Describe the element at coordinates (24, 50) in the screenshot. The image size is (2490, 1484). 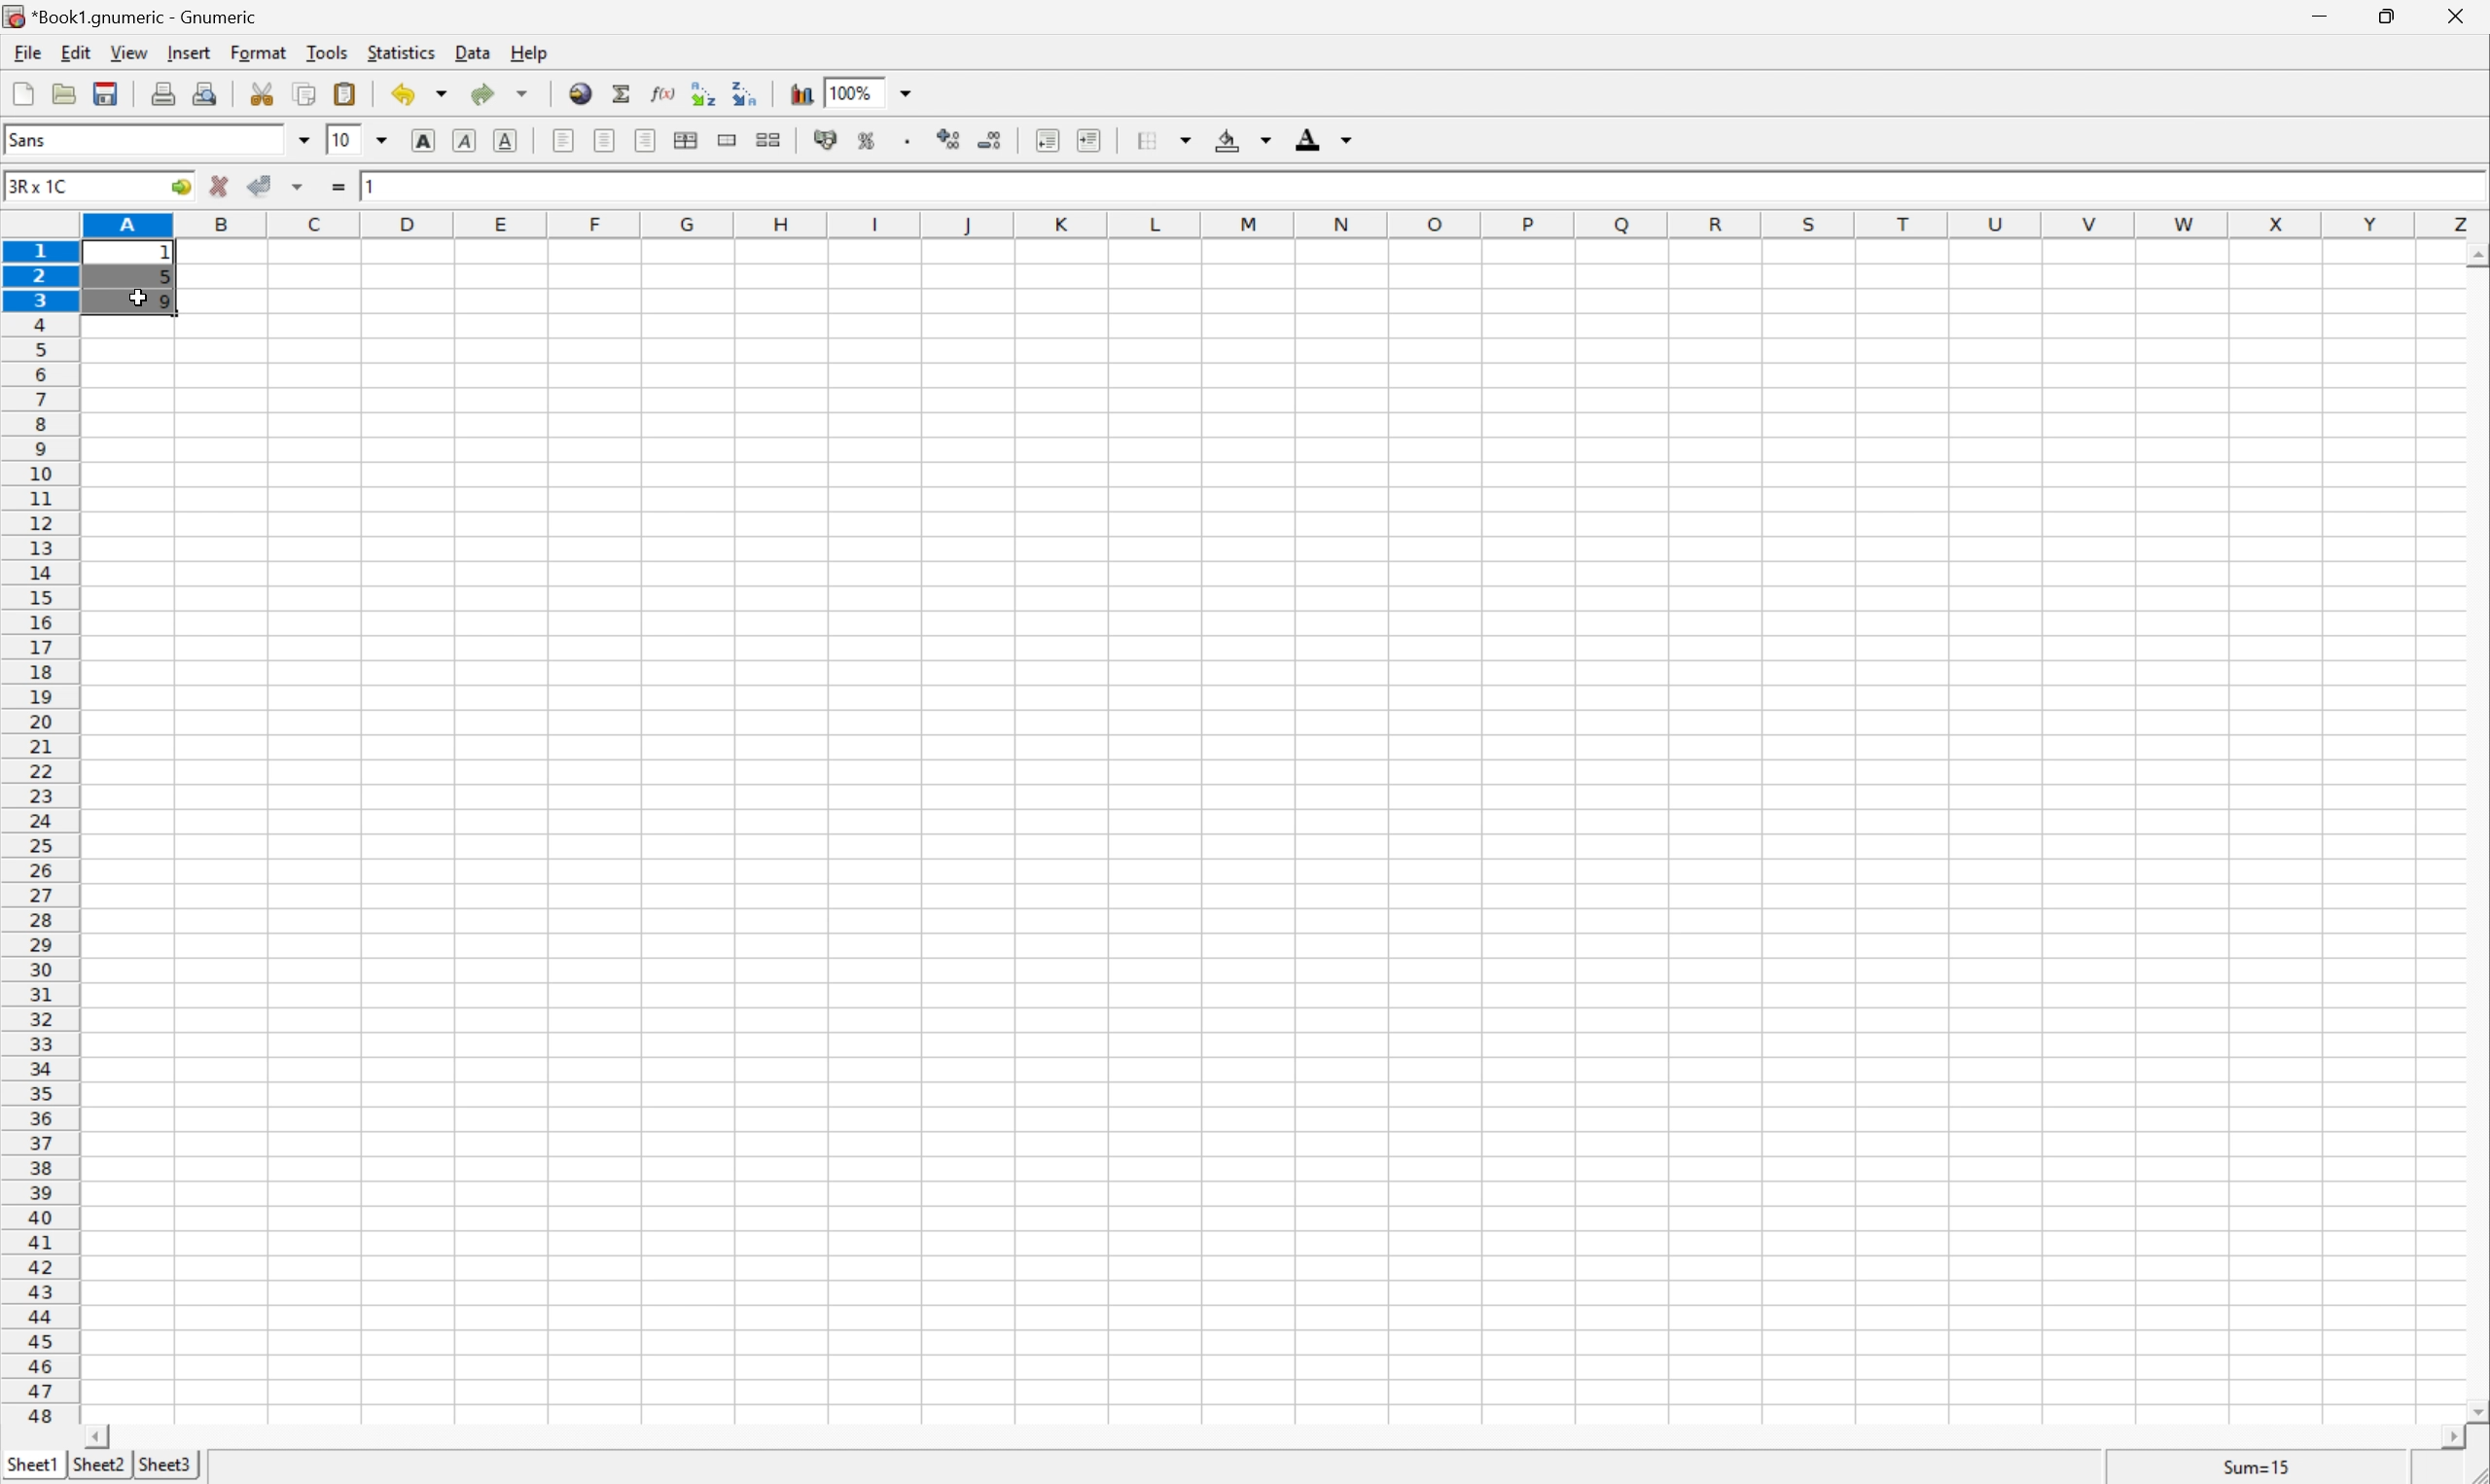
I see `file` at that location.